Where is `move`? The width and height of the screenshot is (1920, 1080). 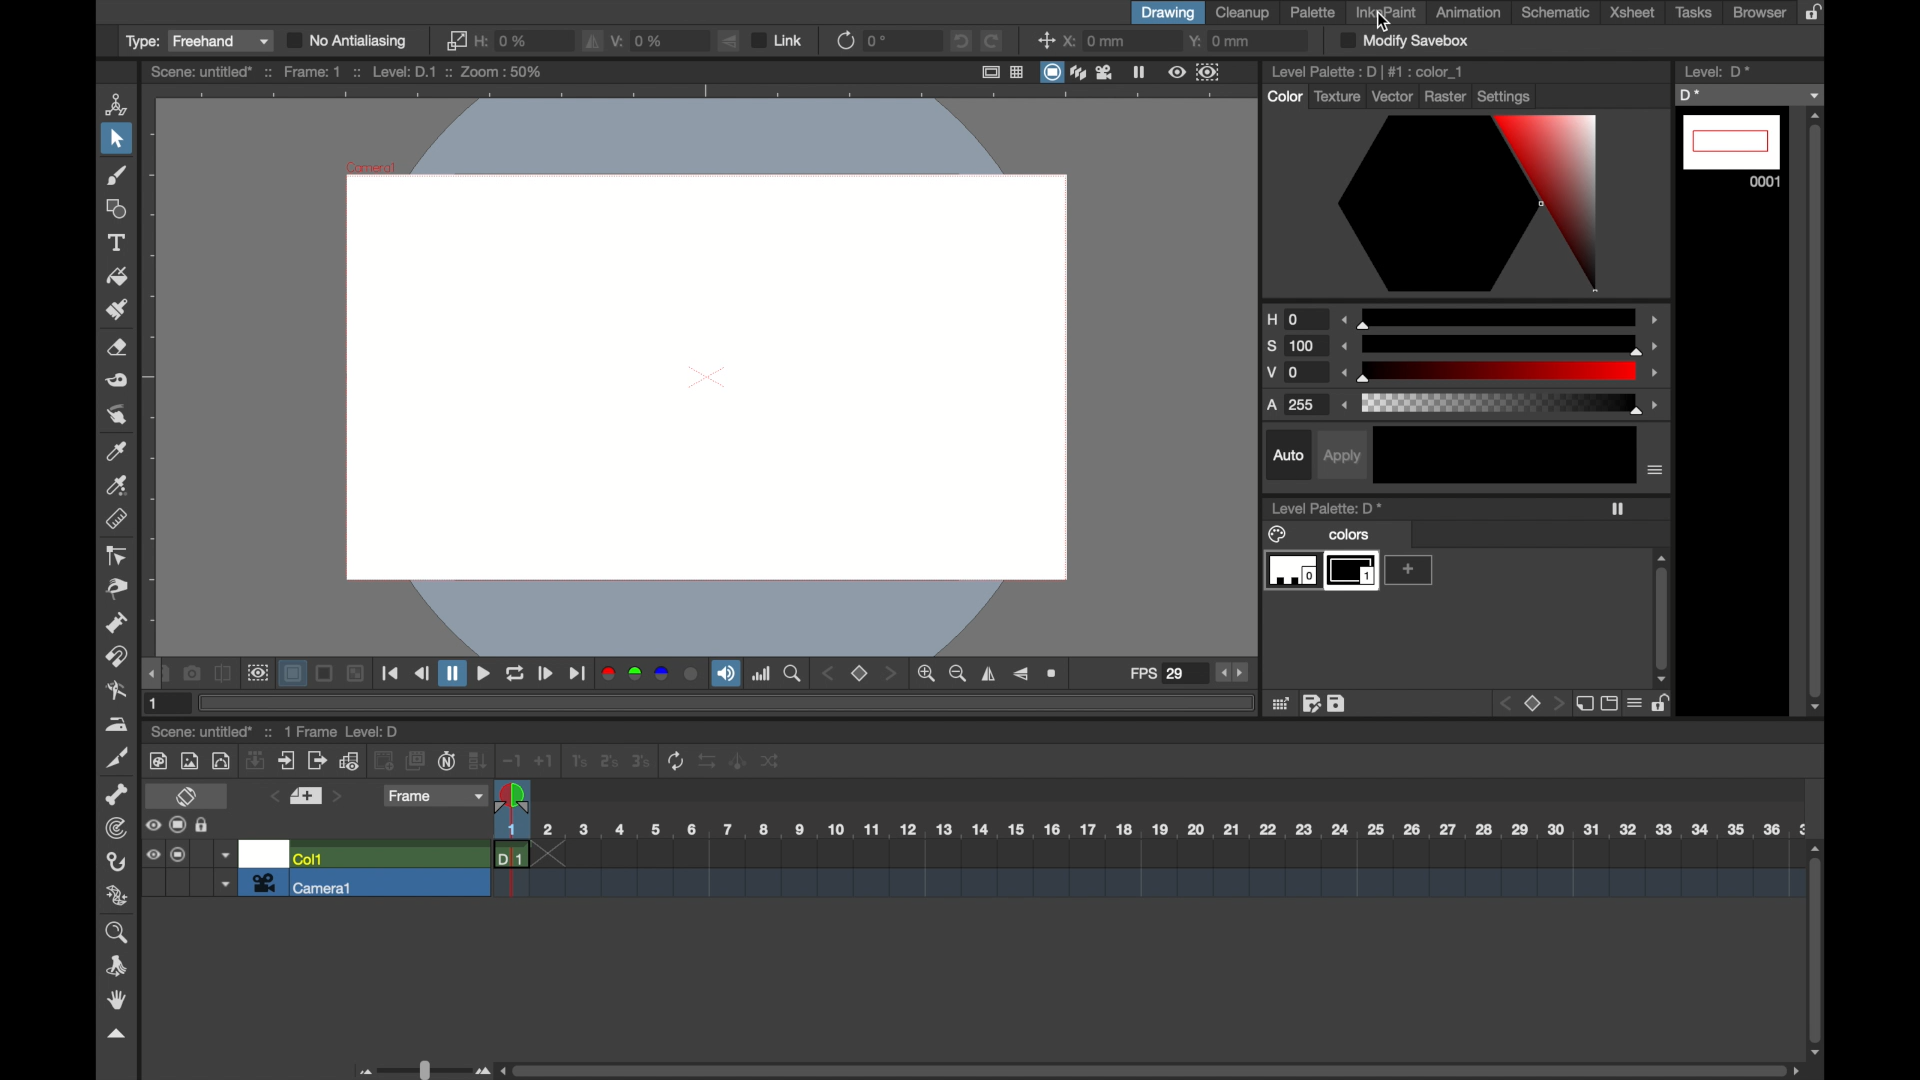 move is located at coordinates (286, 760).